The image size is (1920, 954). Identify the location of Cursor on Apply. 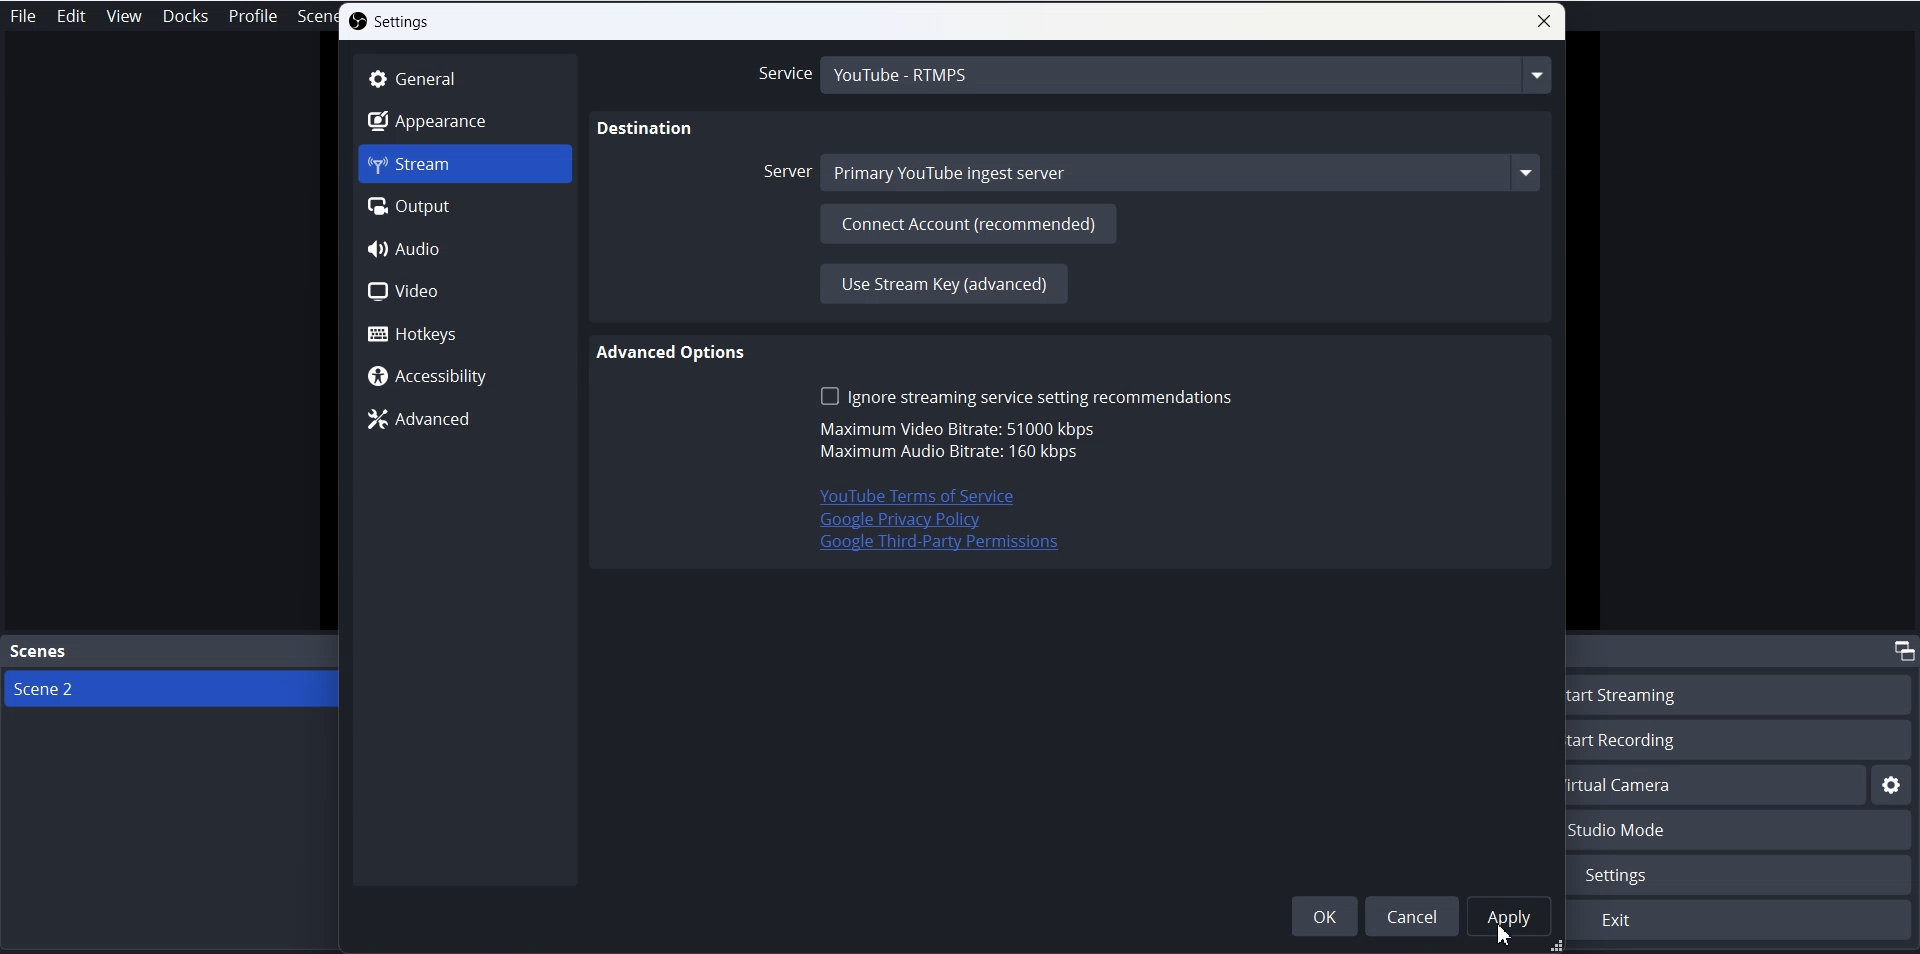
(1503, 936).